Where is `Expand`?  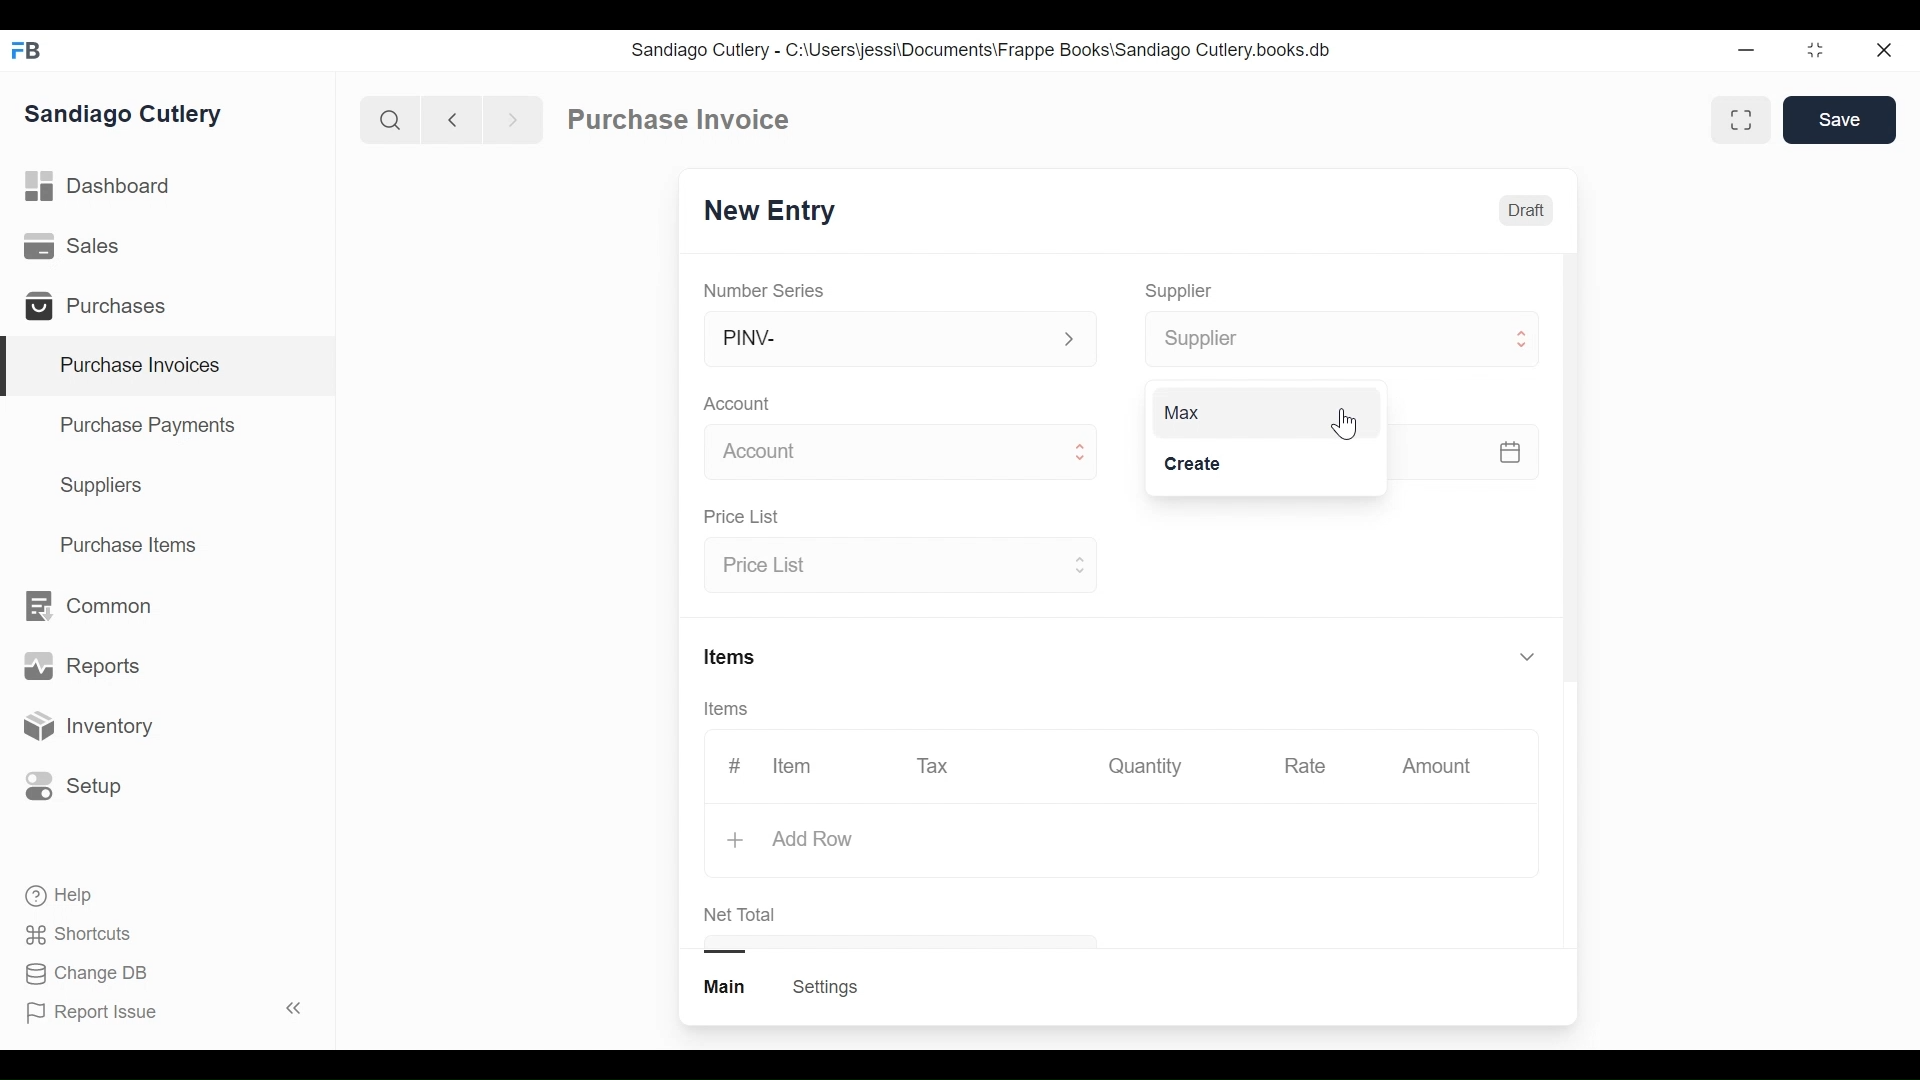 Expand is located at coordinates (1526, 655).